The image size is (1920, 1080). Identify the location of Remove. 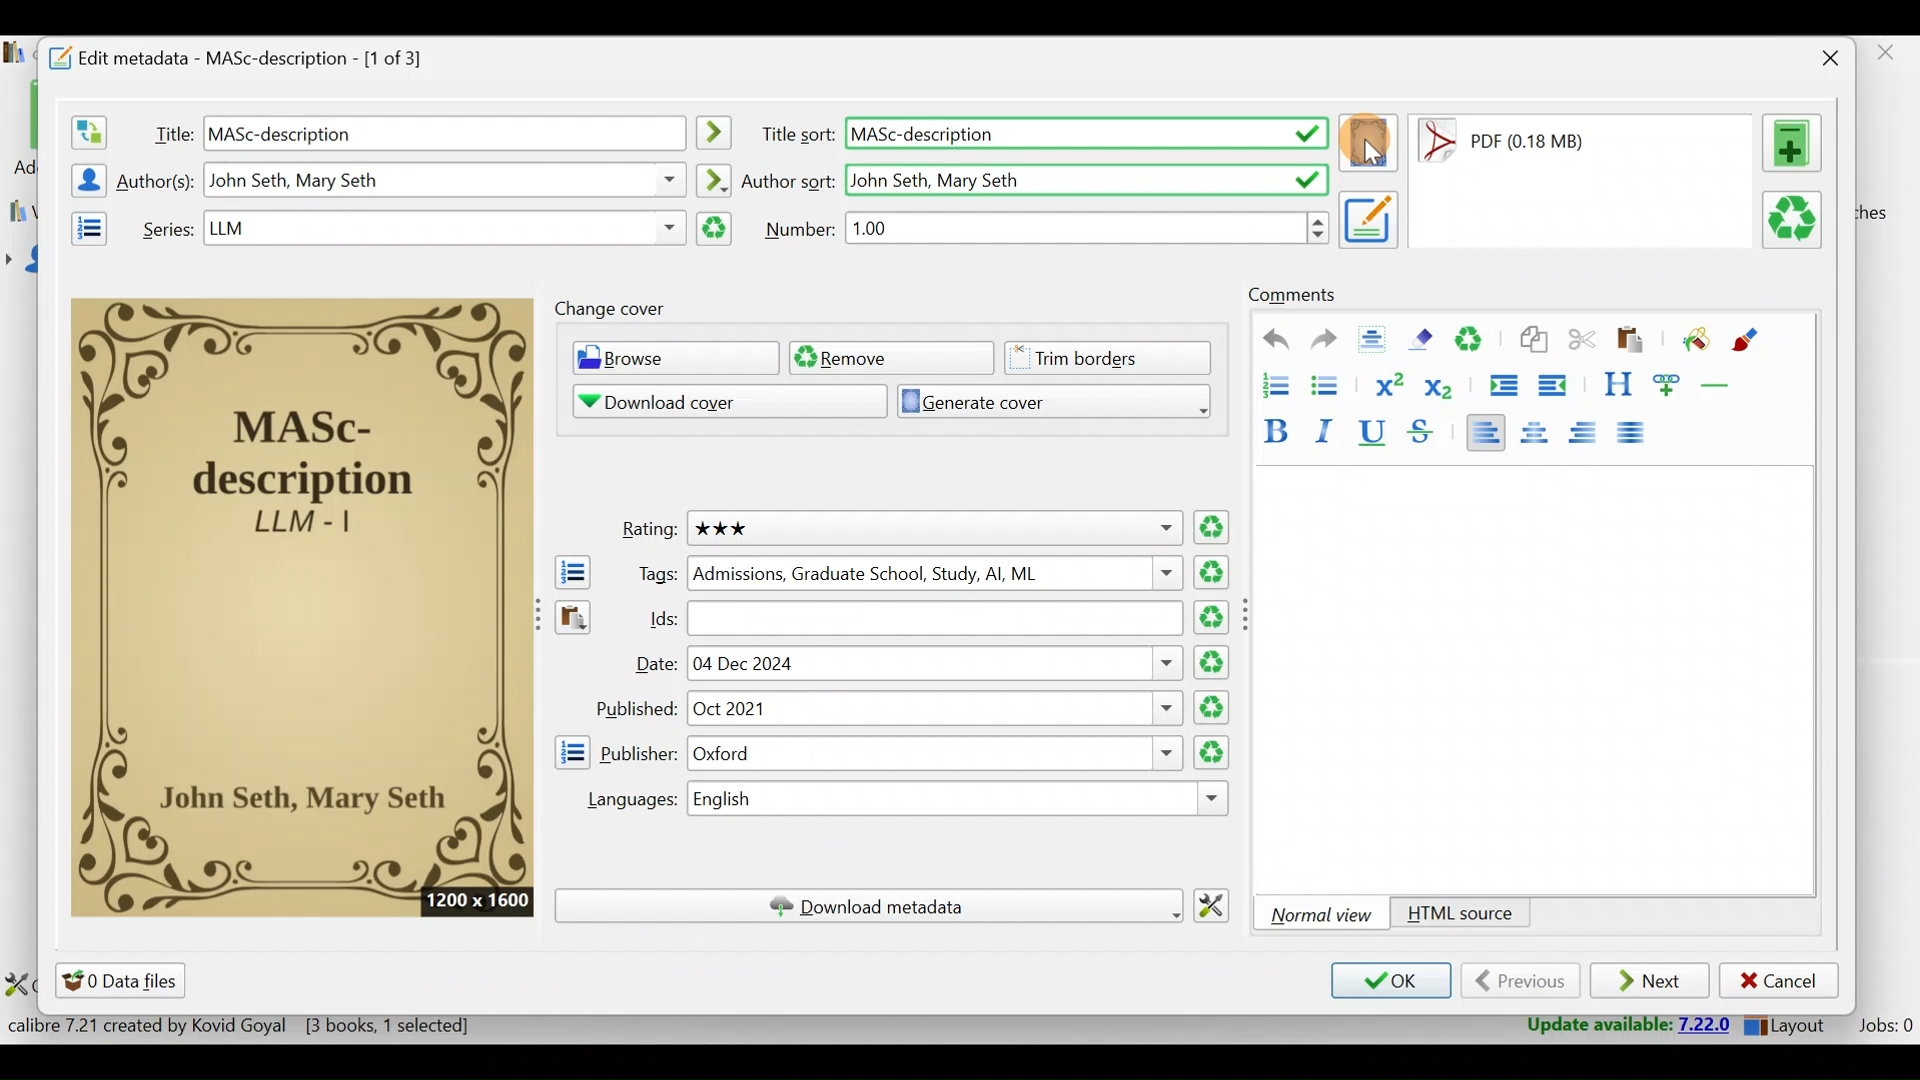
(889, 357).